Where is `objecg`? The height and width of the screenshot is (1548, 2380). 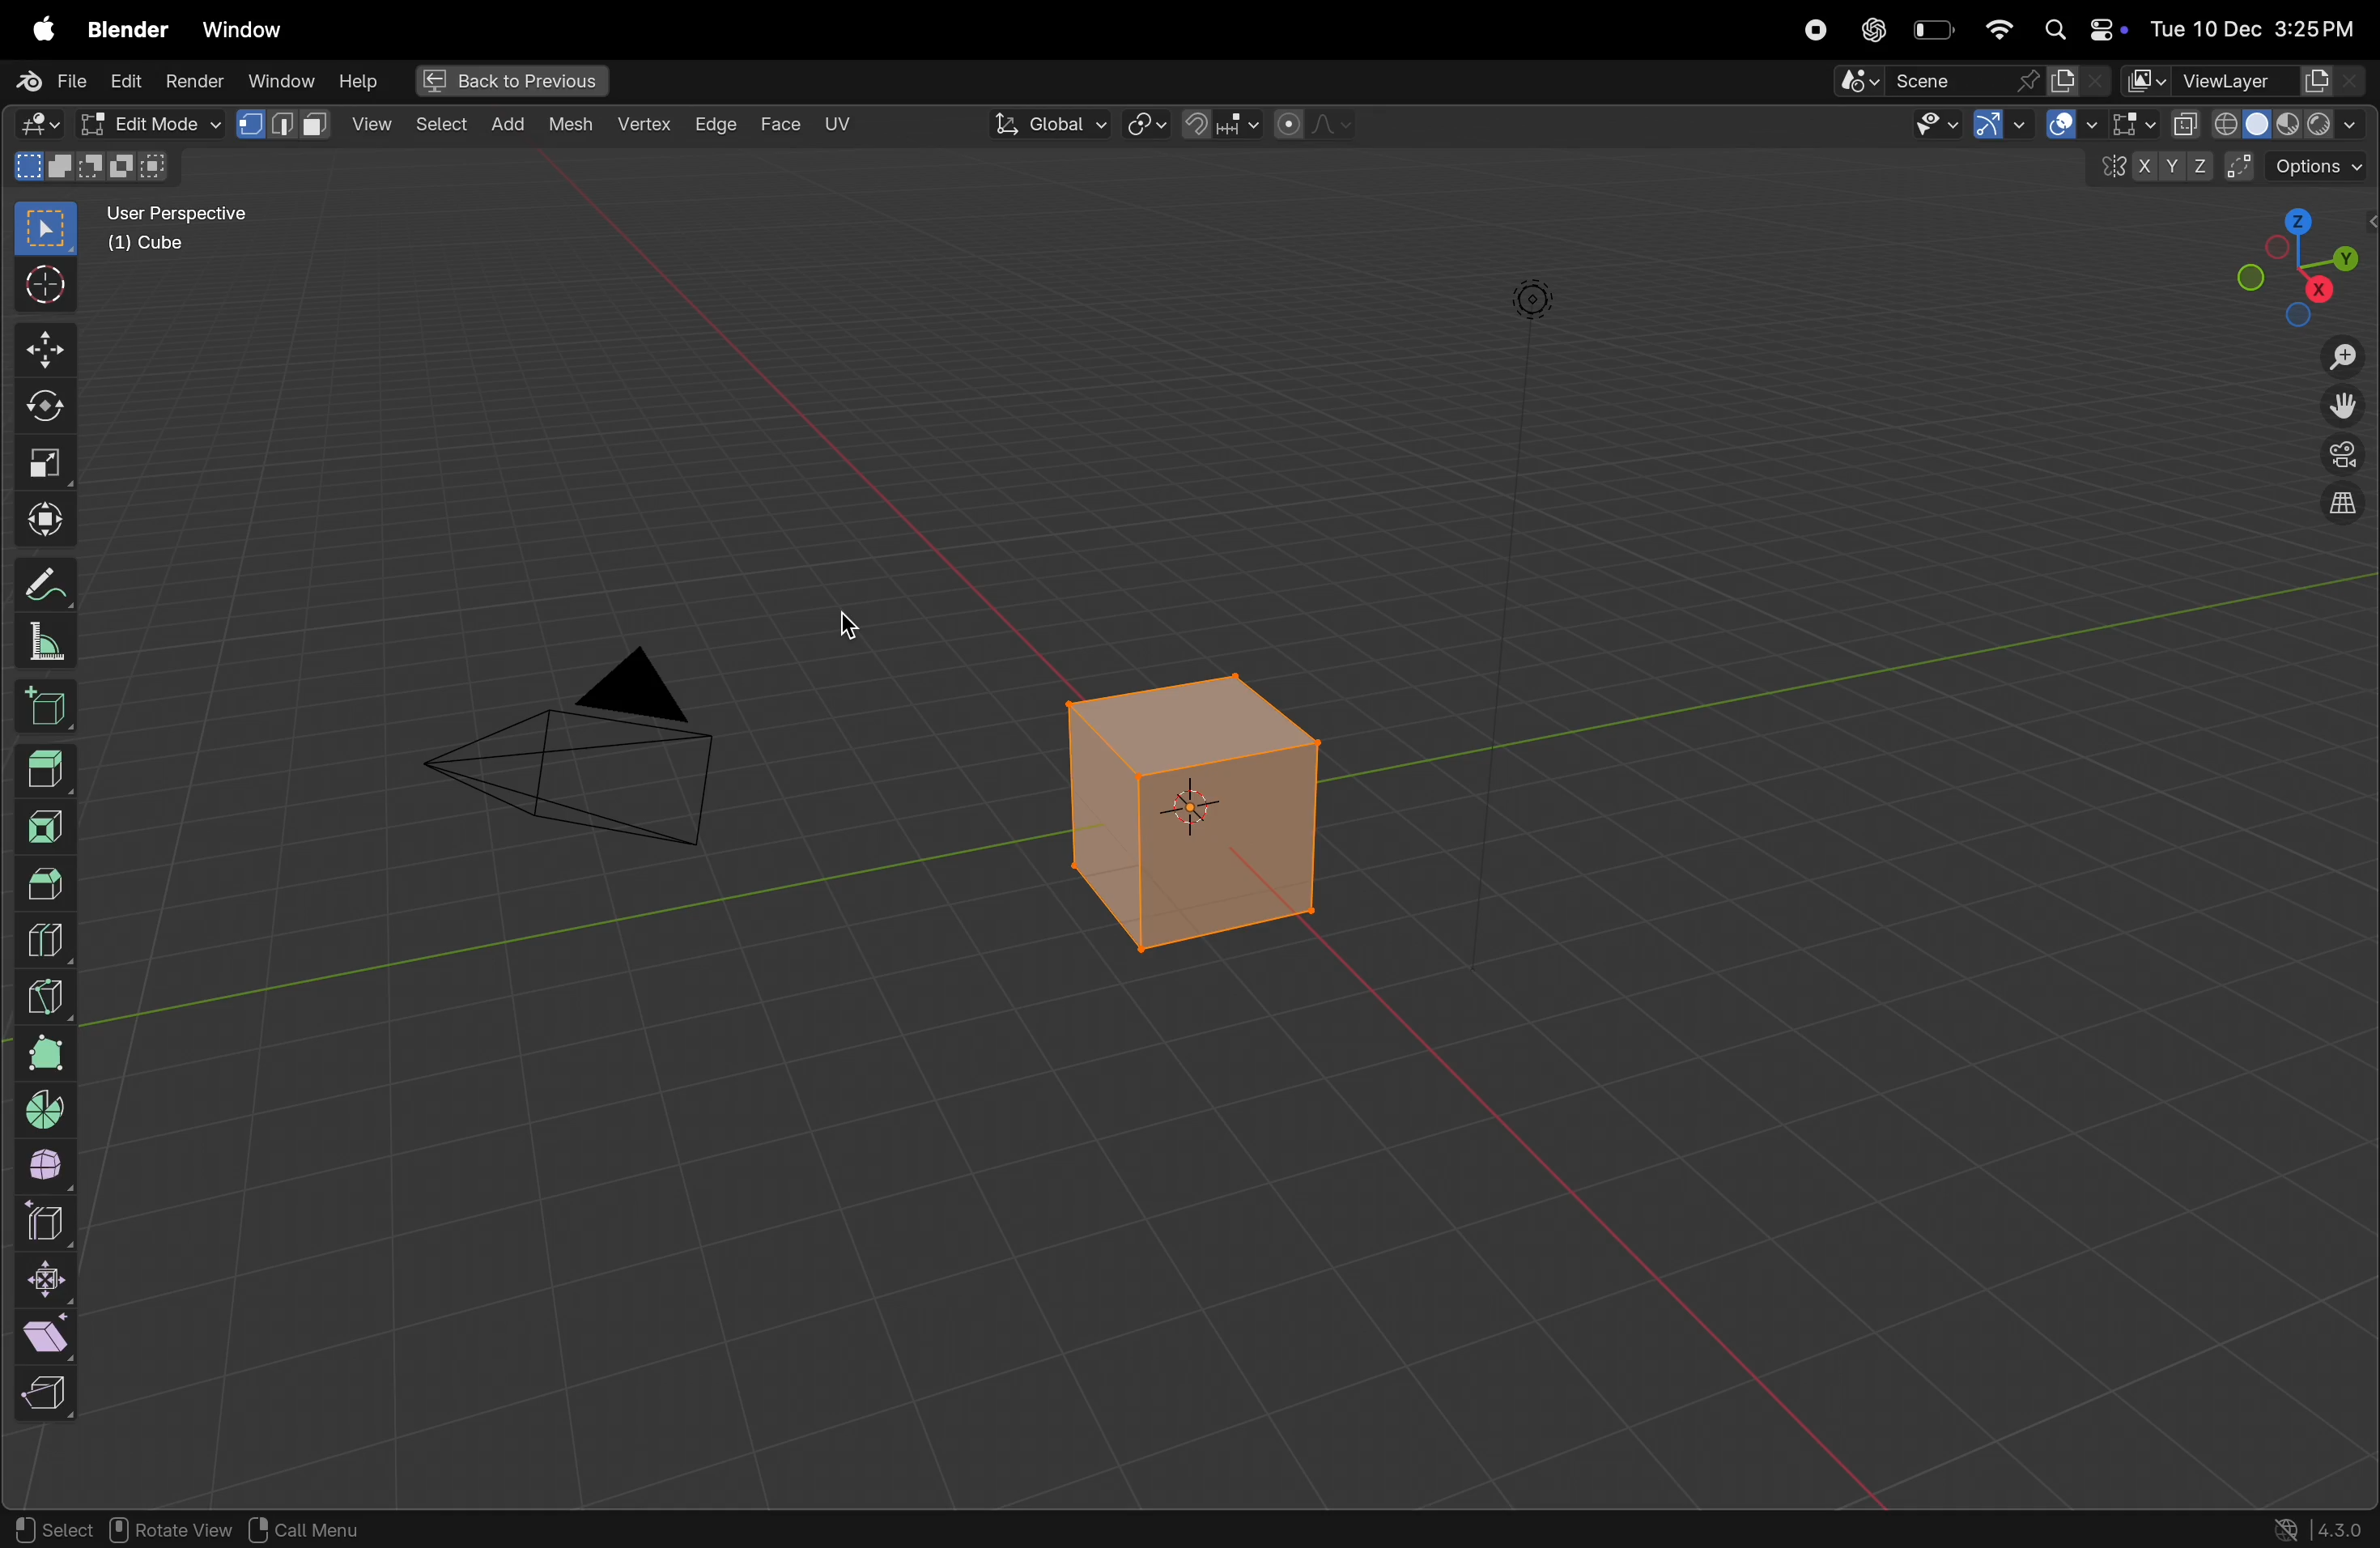 objecg is located at coordinates (303, 1529).